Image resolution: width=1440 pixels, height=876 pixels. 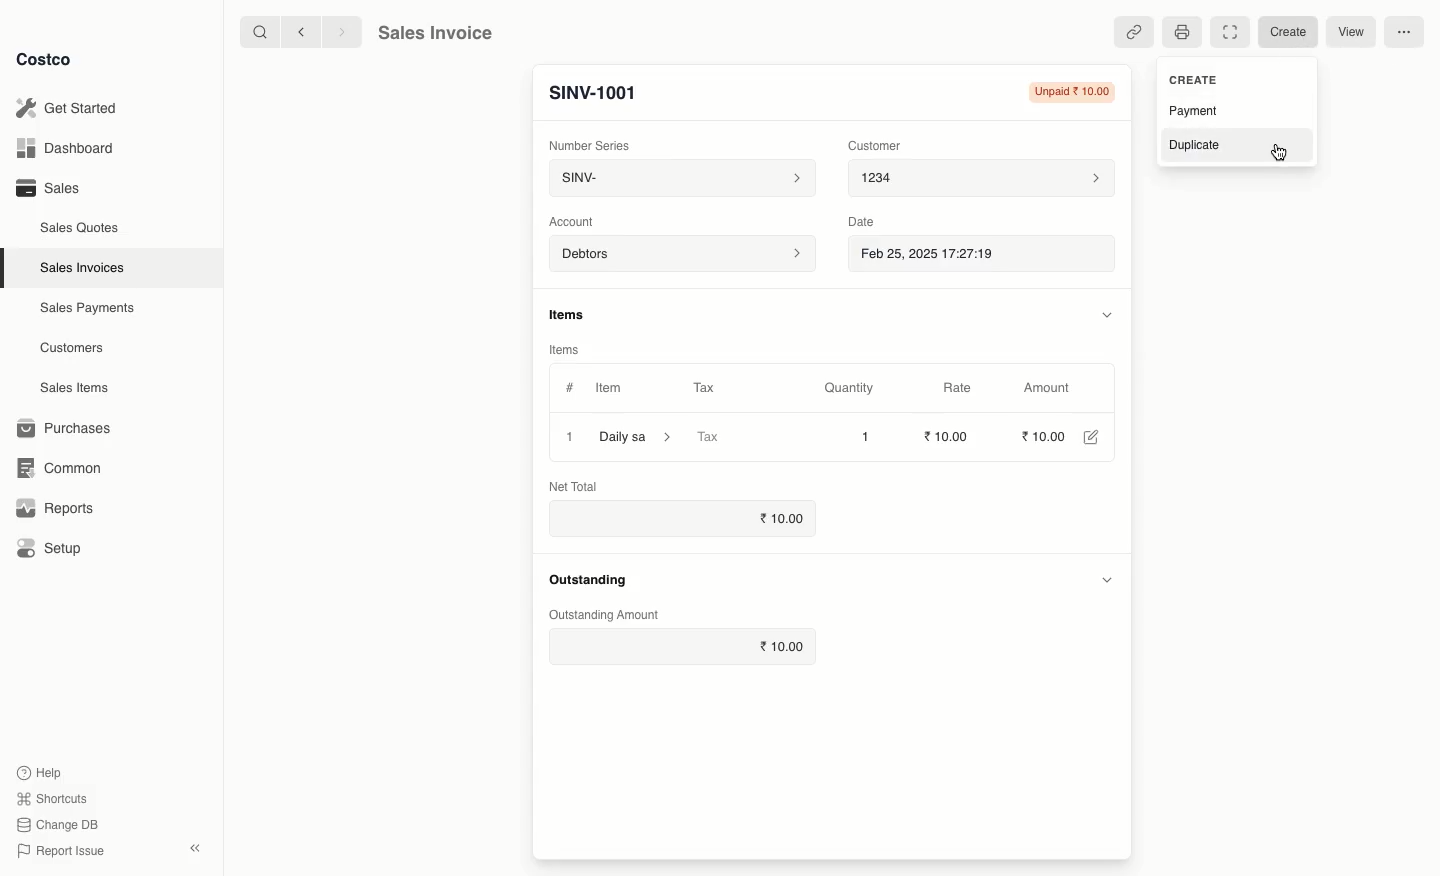 I want to click on Collapse, so click(x=194, y=848).